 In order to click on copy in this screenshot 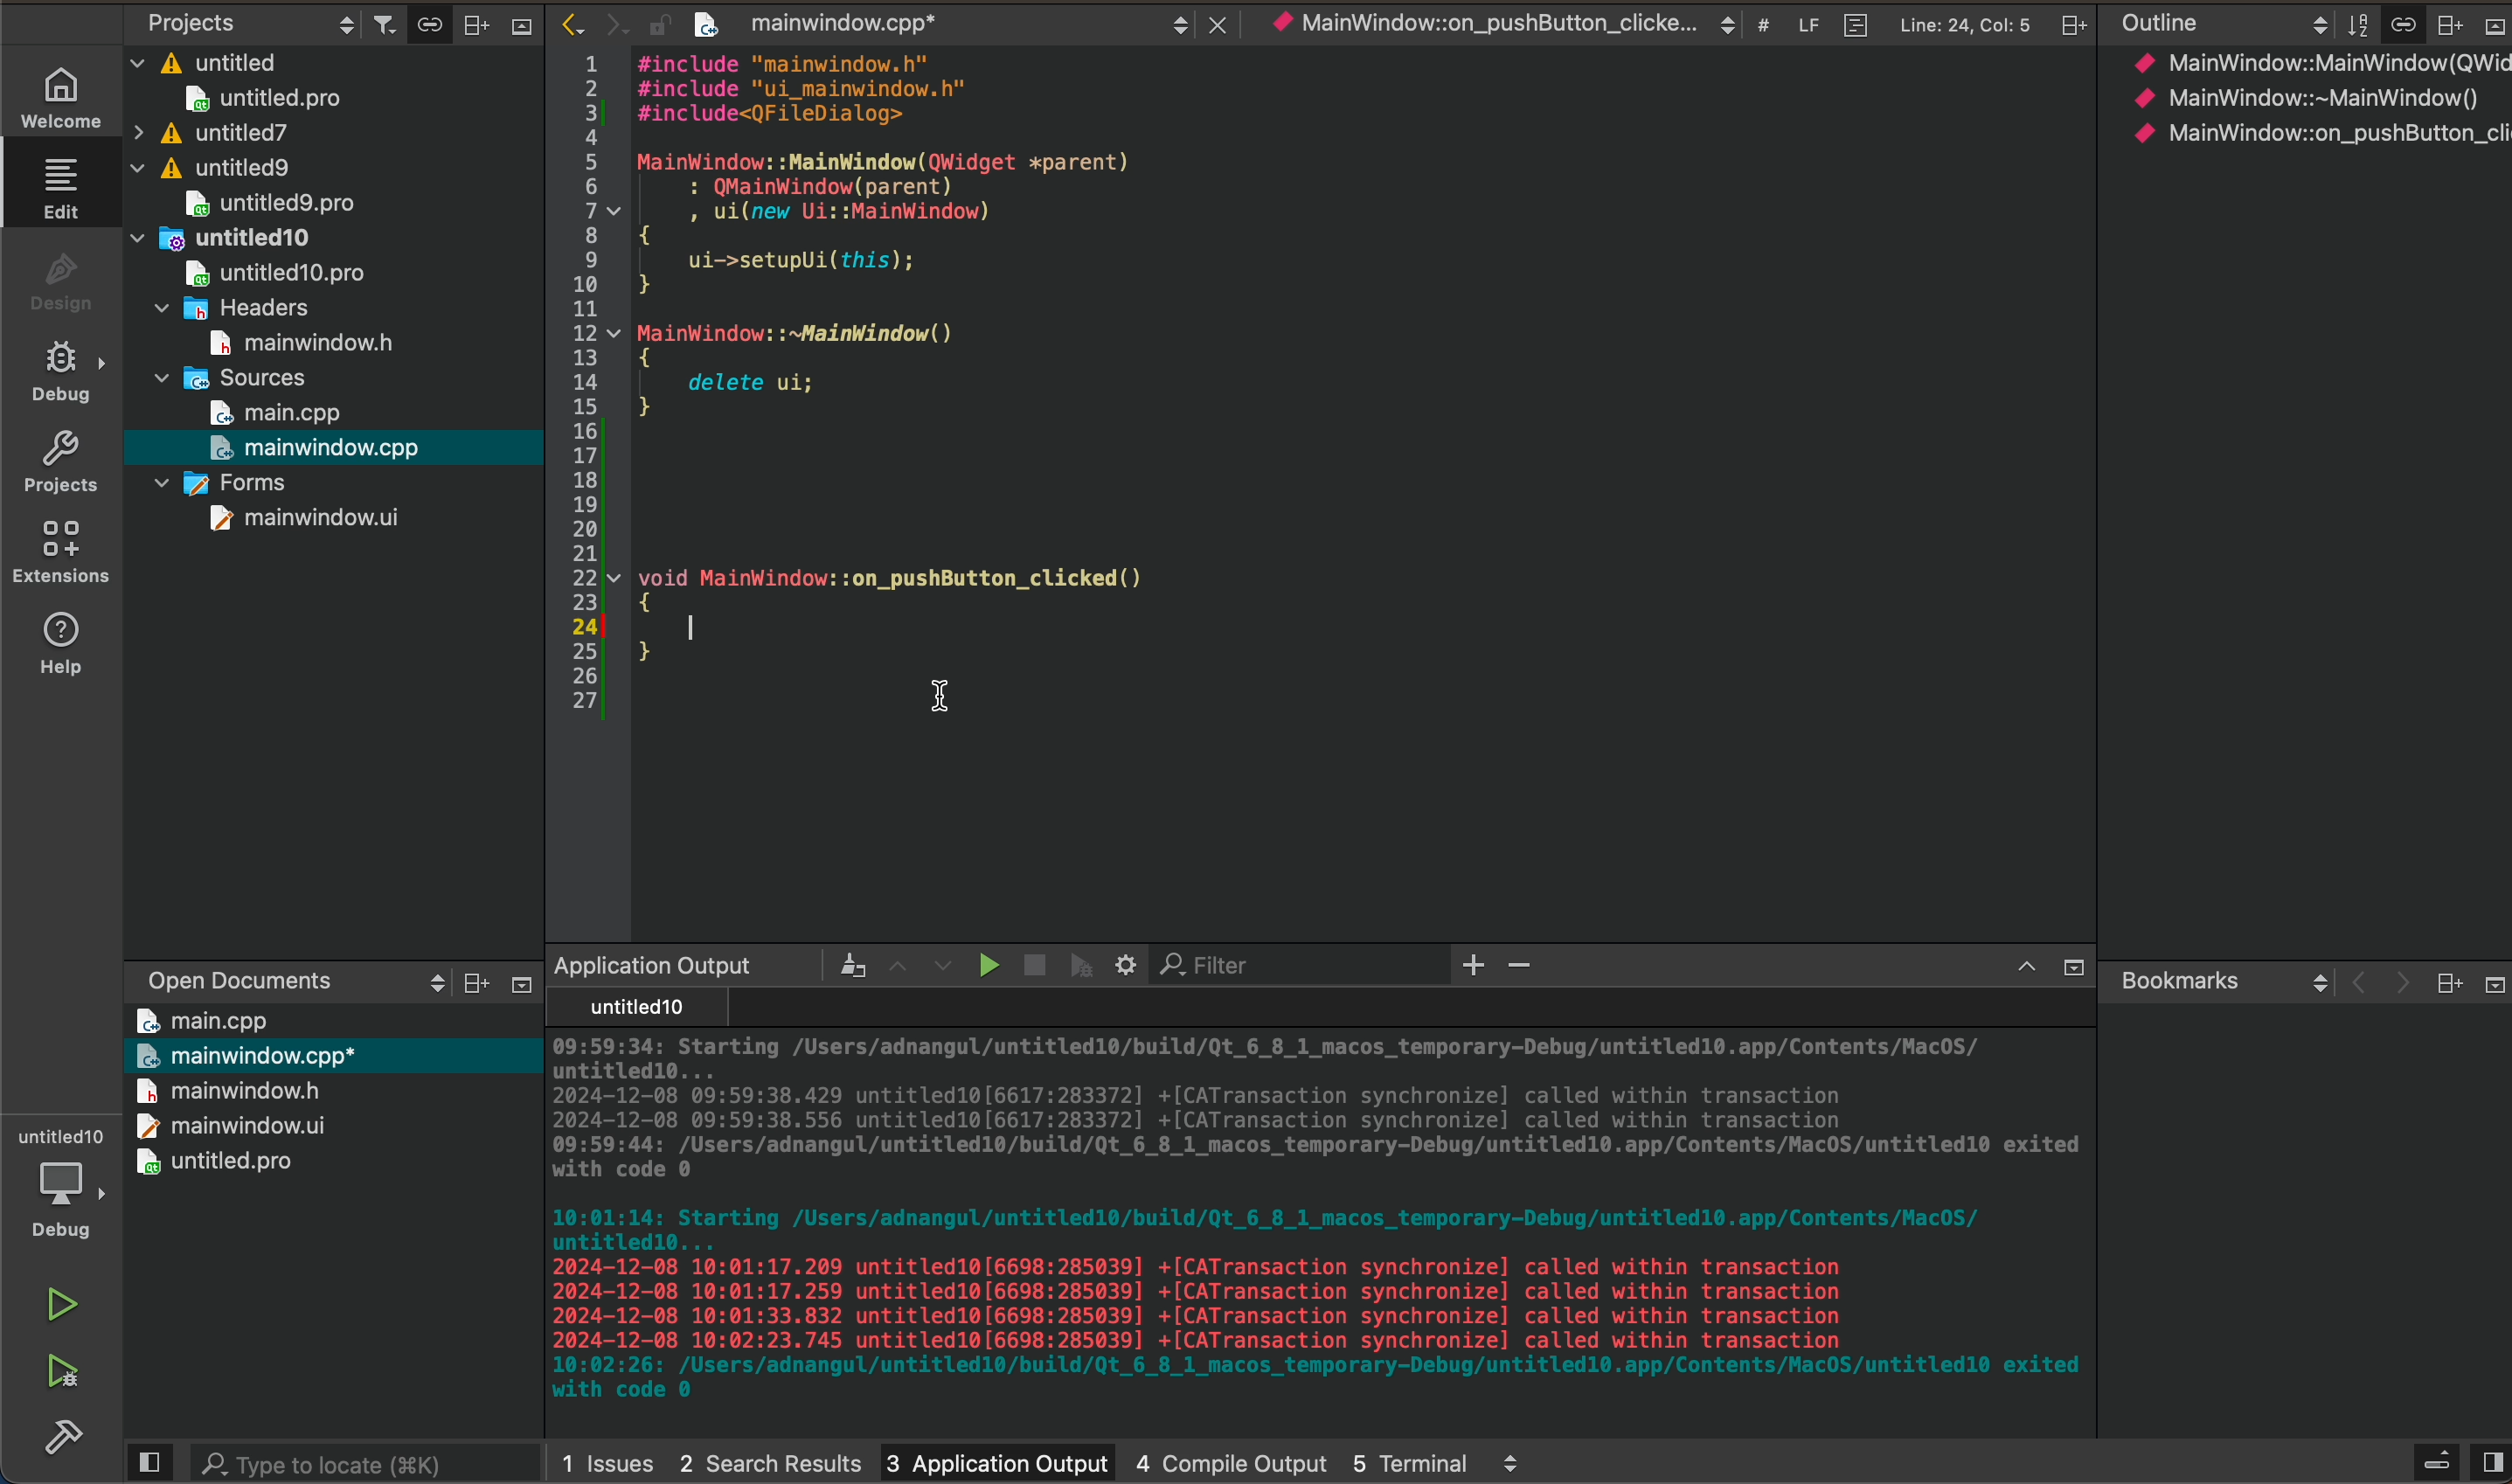, I will do `click(424, 24)`.